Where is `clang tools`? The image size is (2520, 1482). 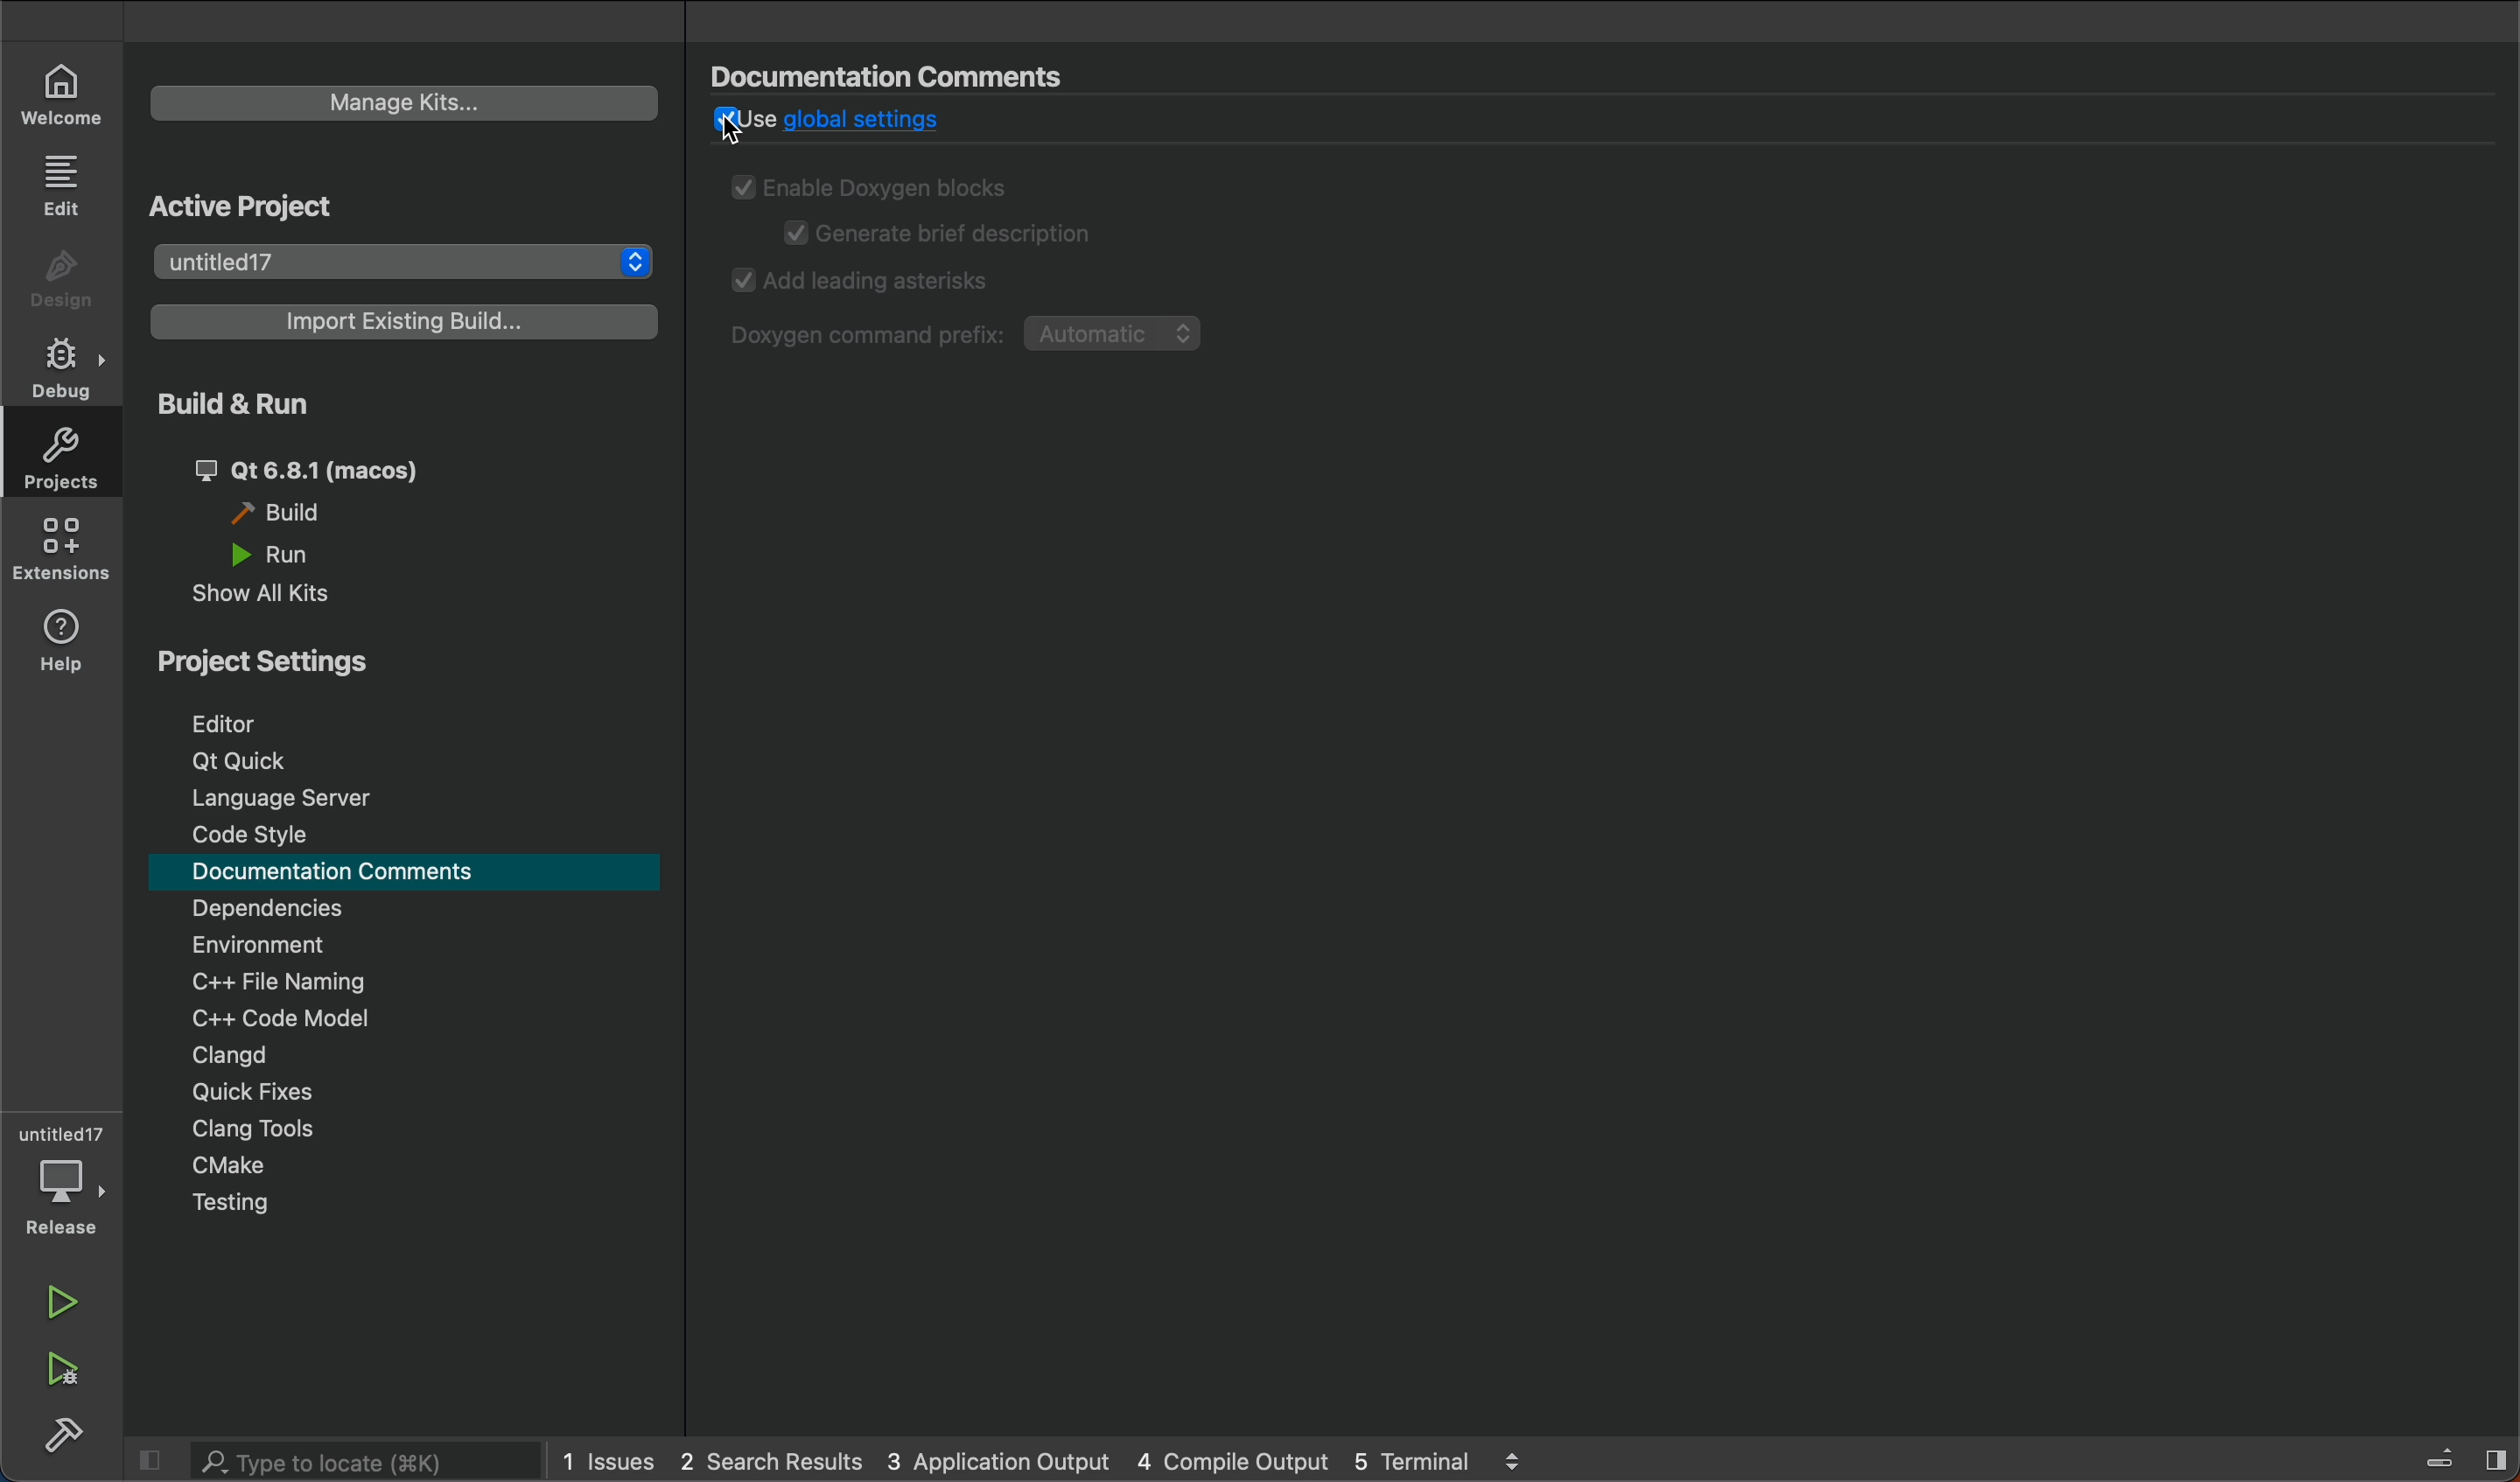 clang tools is located at coordinates (264, 1131).